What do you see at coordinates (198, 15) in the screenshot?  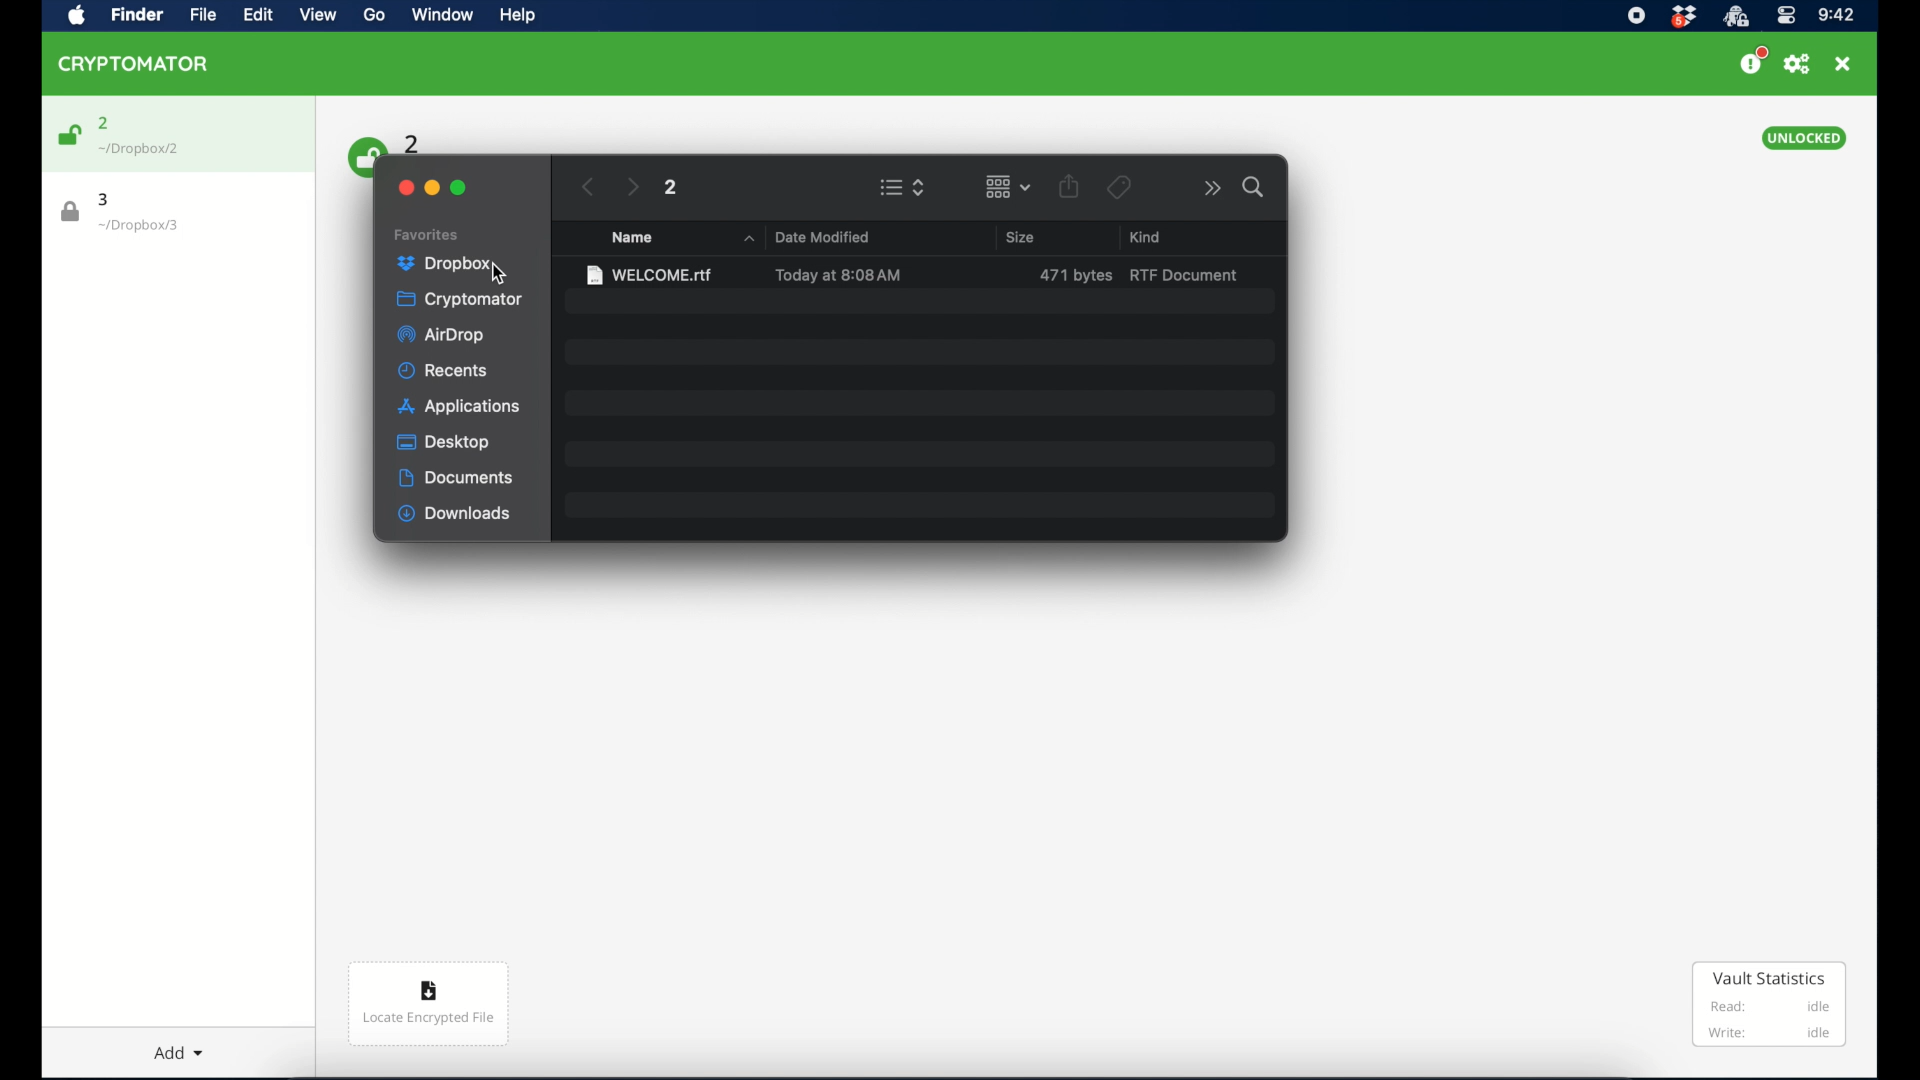 I see `file` at bounding box center [198, 15].